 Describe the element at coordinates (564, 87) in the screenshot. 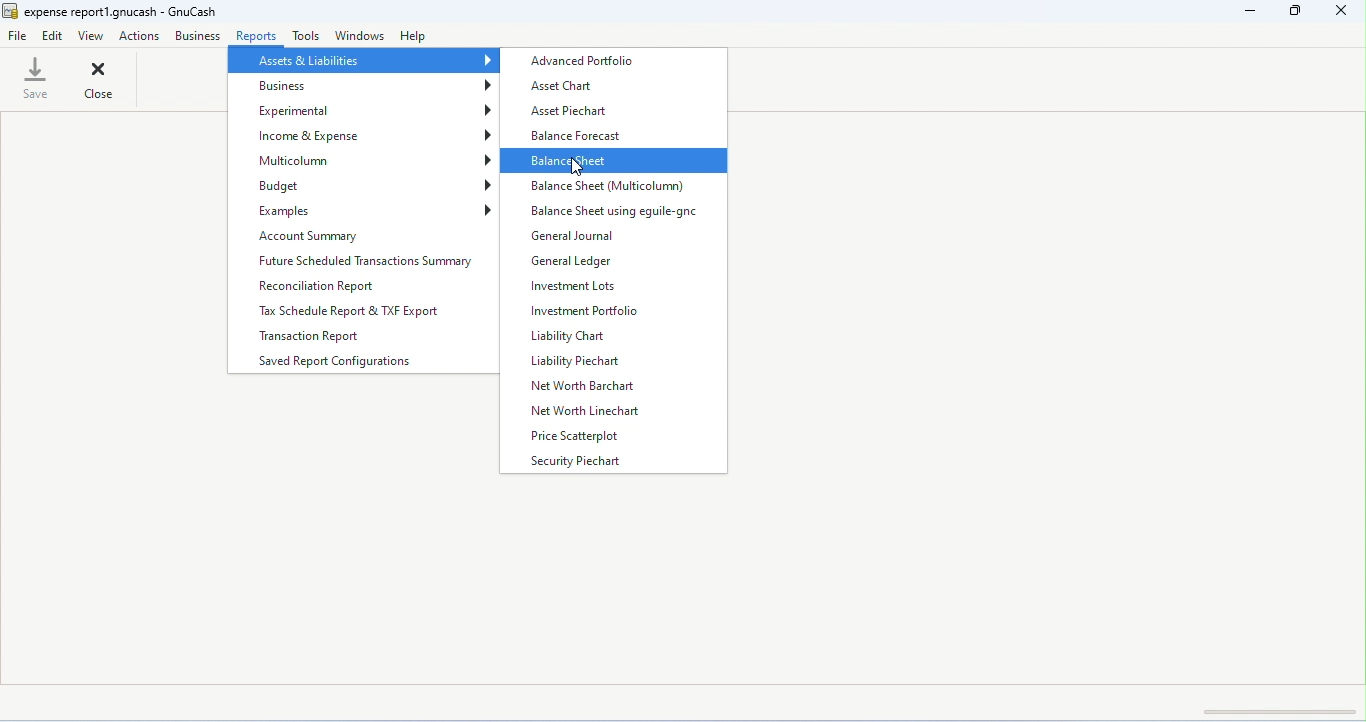

I see `asset chart` at that location.